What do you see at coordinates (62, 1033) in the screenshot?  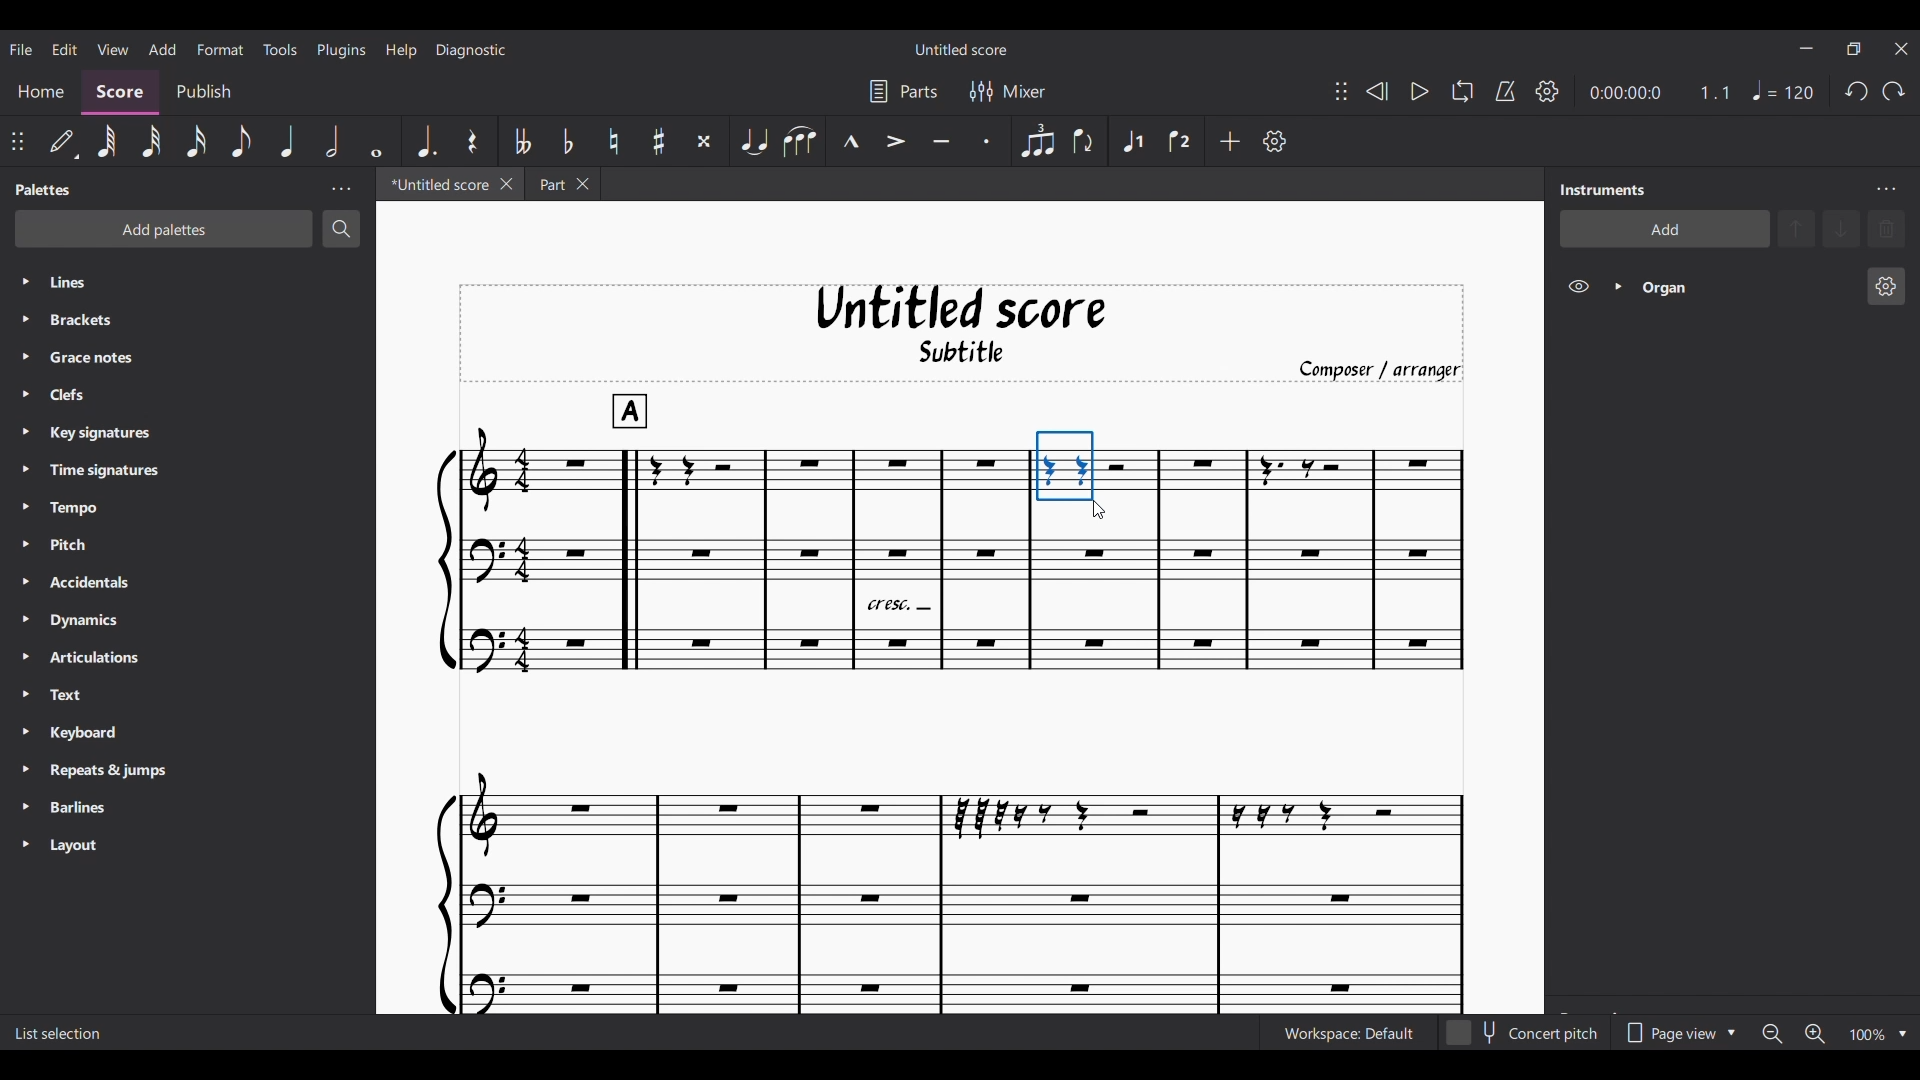 I see `Description of current selection` at bounding box center [62, 1033].